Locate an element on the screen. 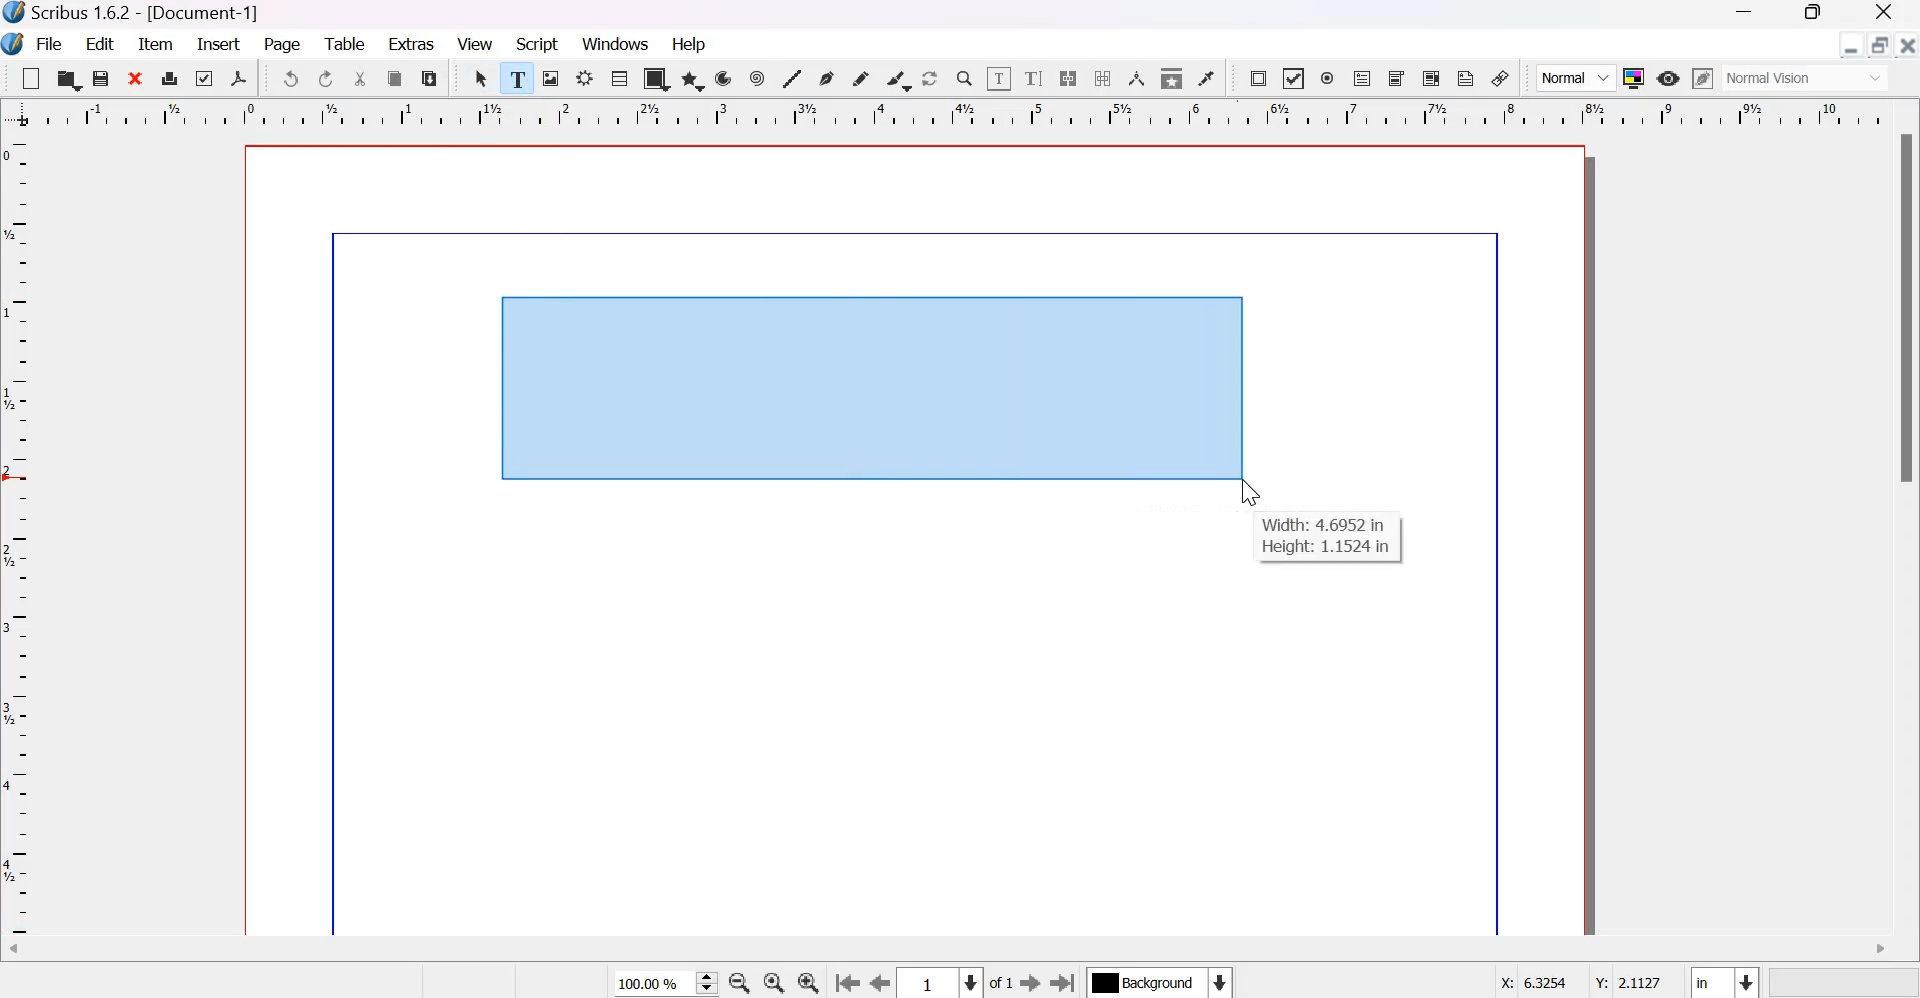  PDF check box is located at coordinates (1292, 79).